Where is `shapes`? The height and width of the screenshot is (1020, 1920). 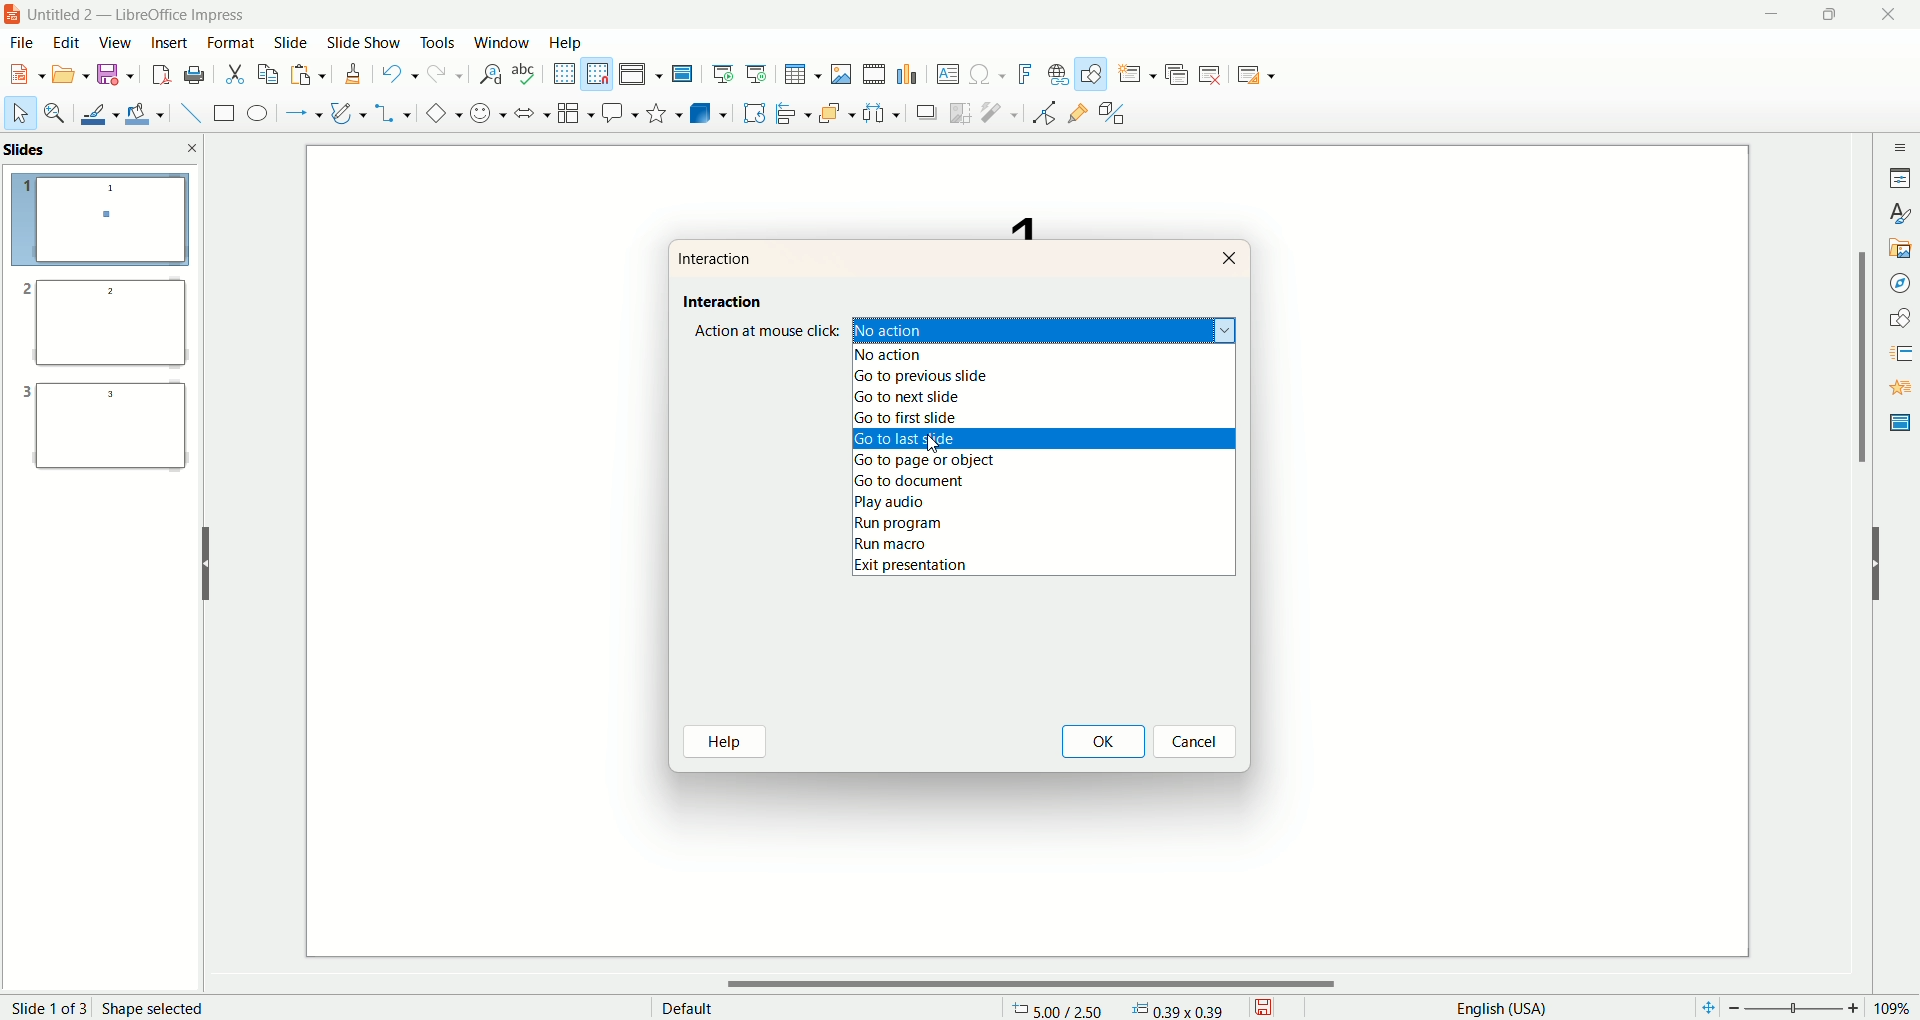 shapes is located at coordinates (1900, 315).